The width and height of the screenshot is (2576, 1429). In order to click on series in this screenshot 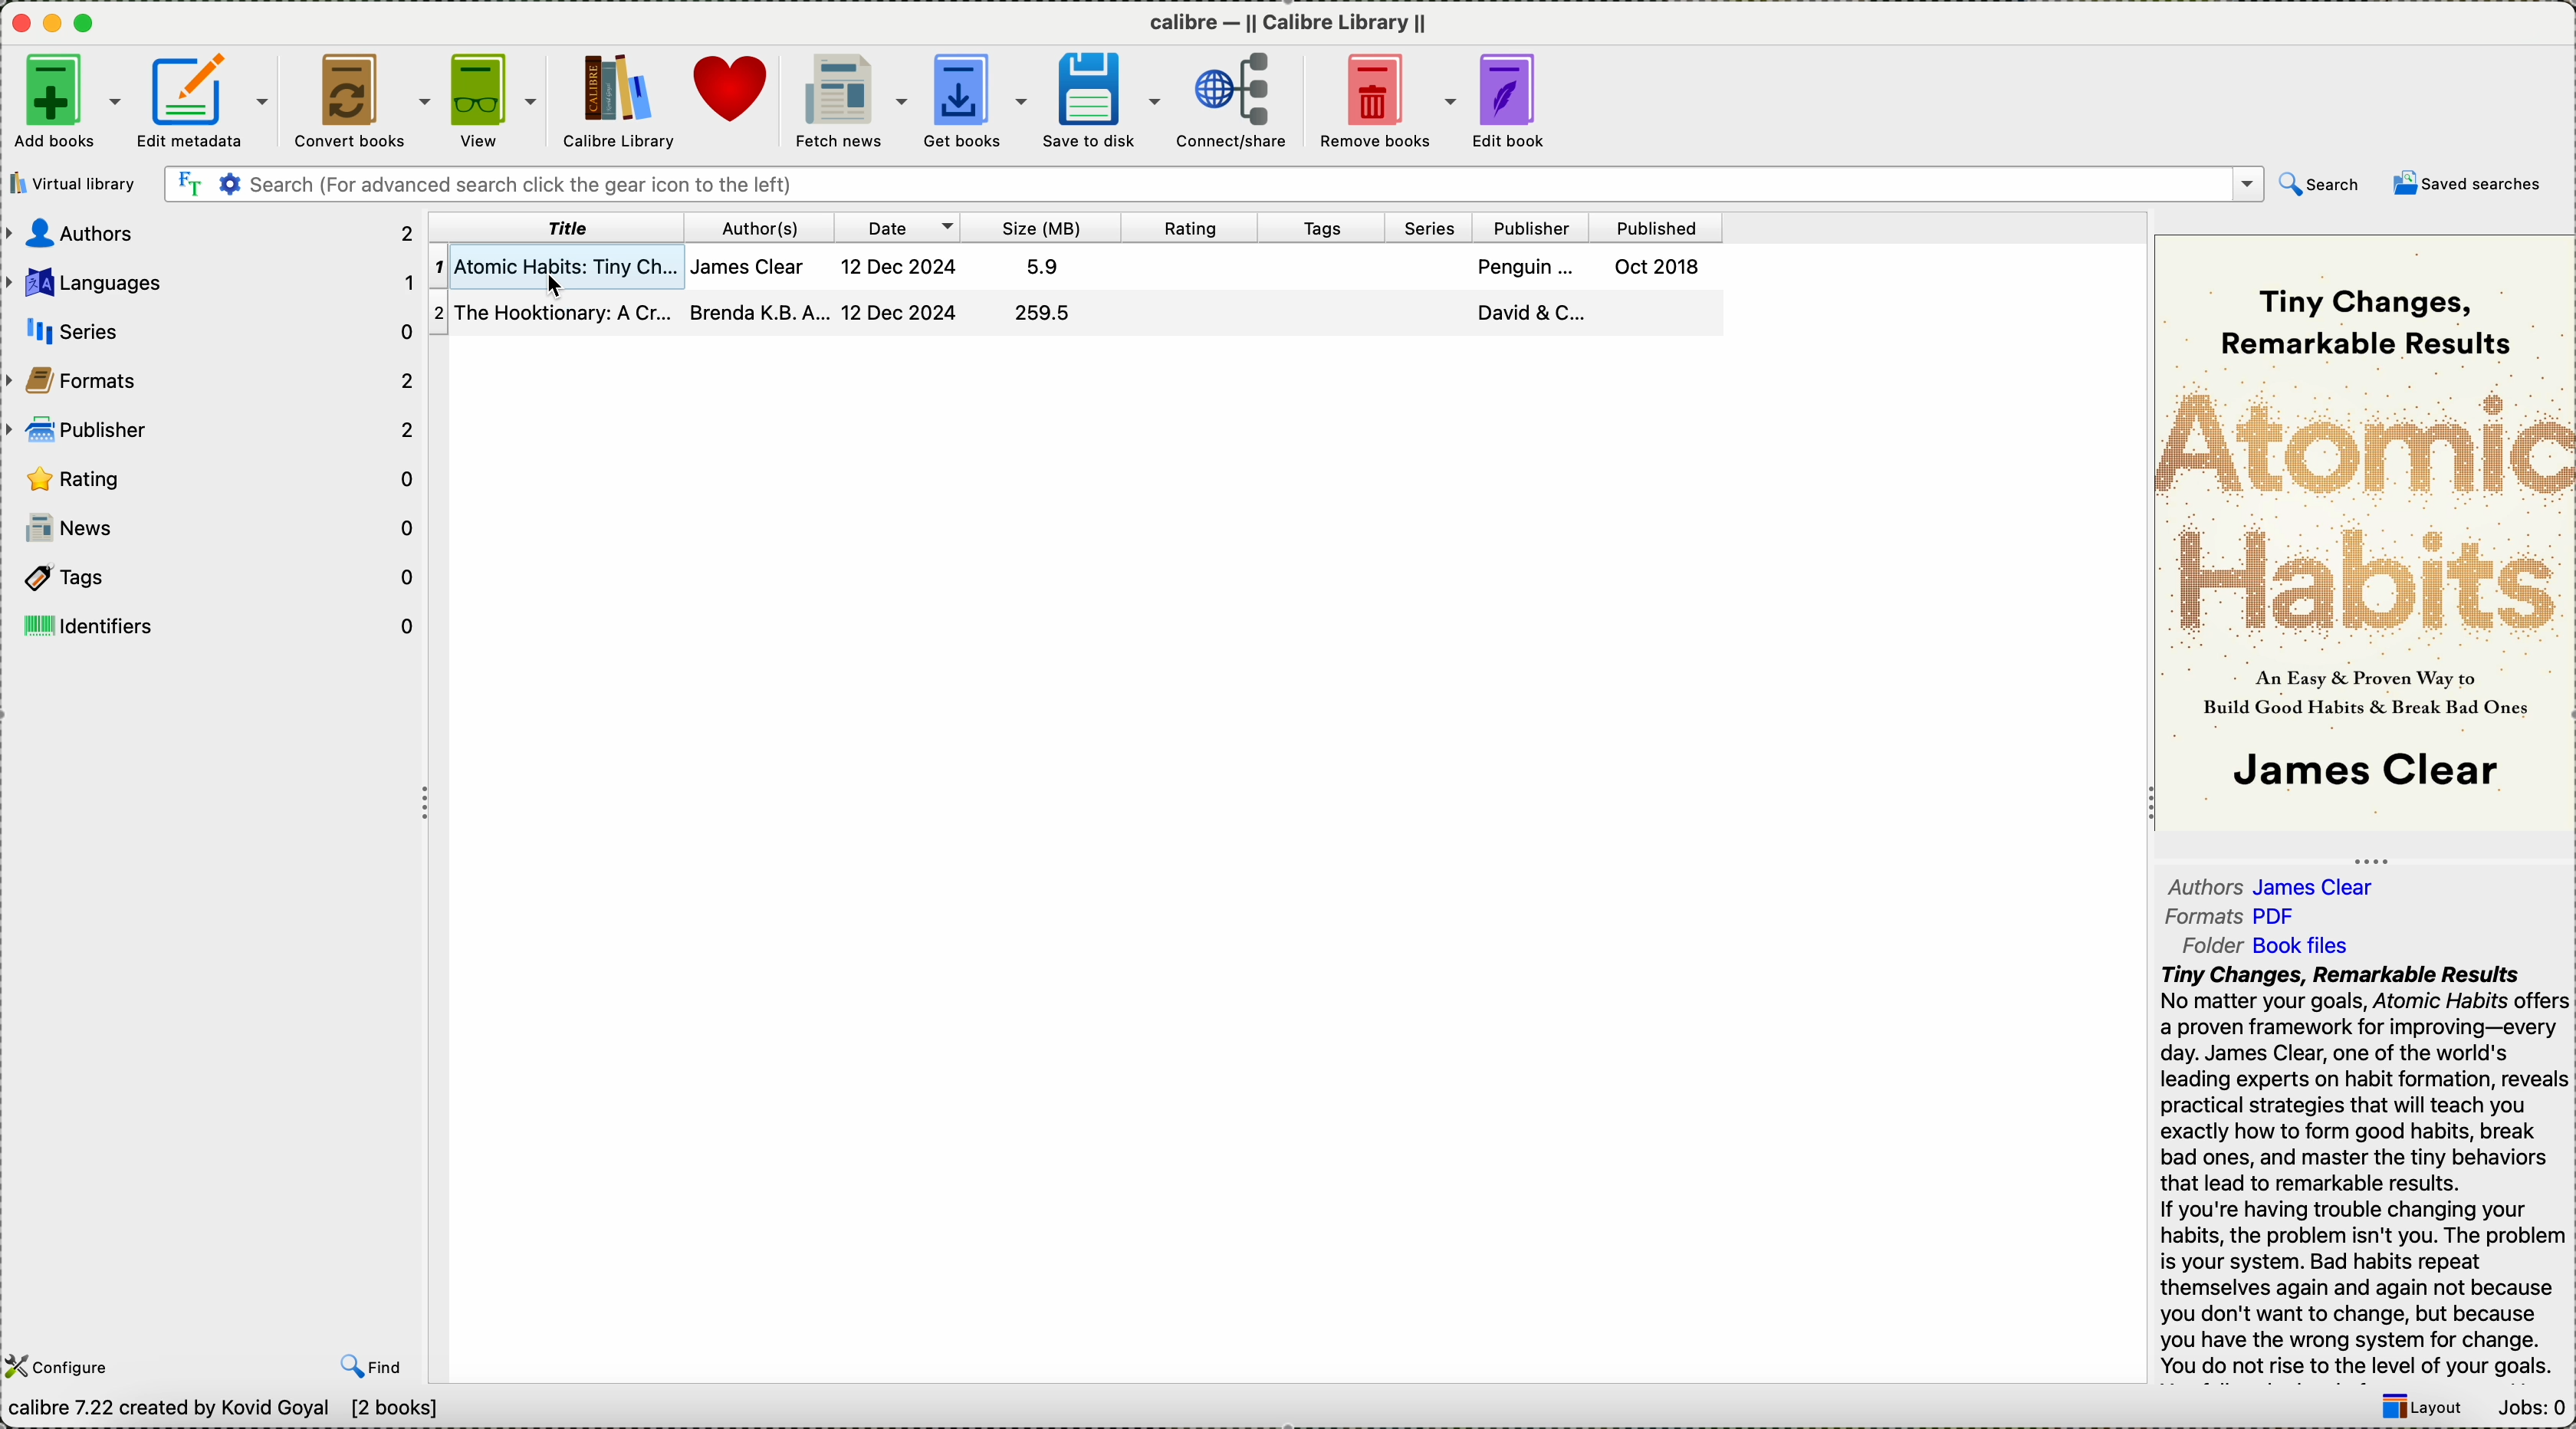, I will do `click(1426, 227)`.